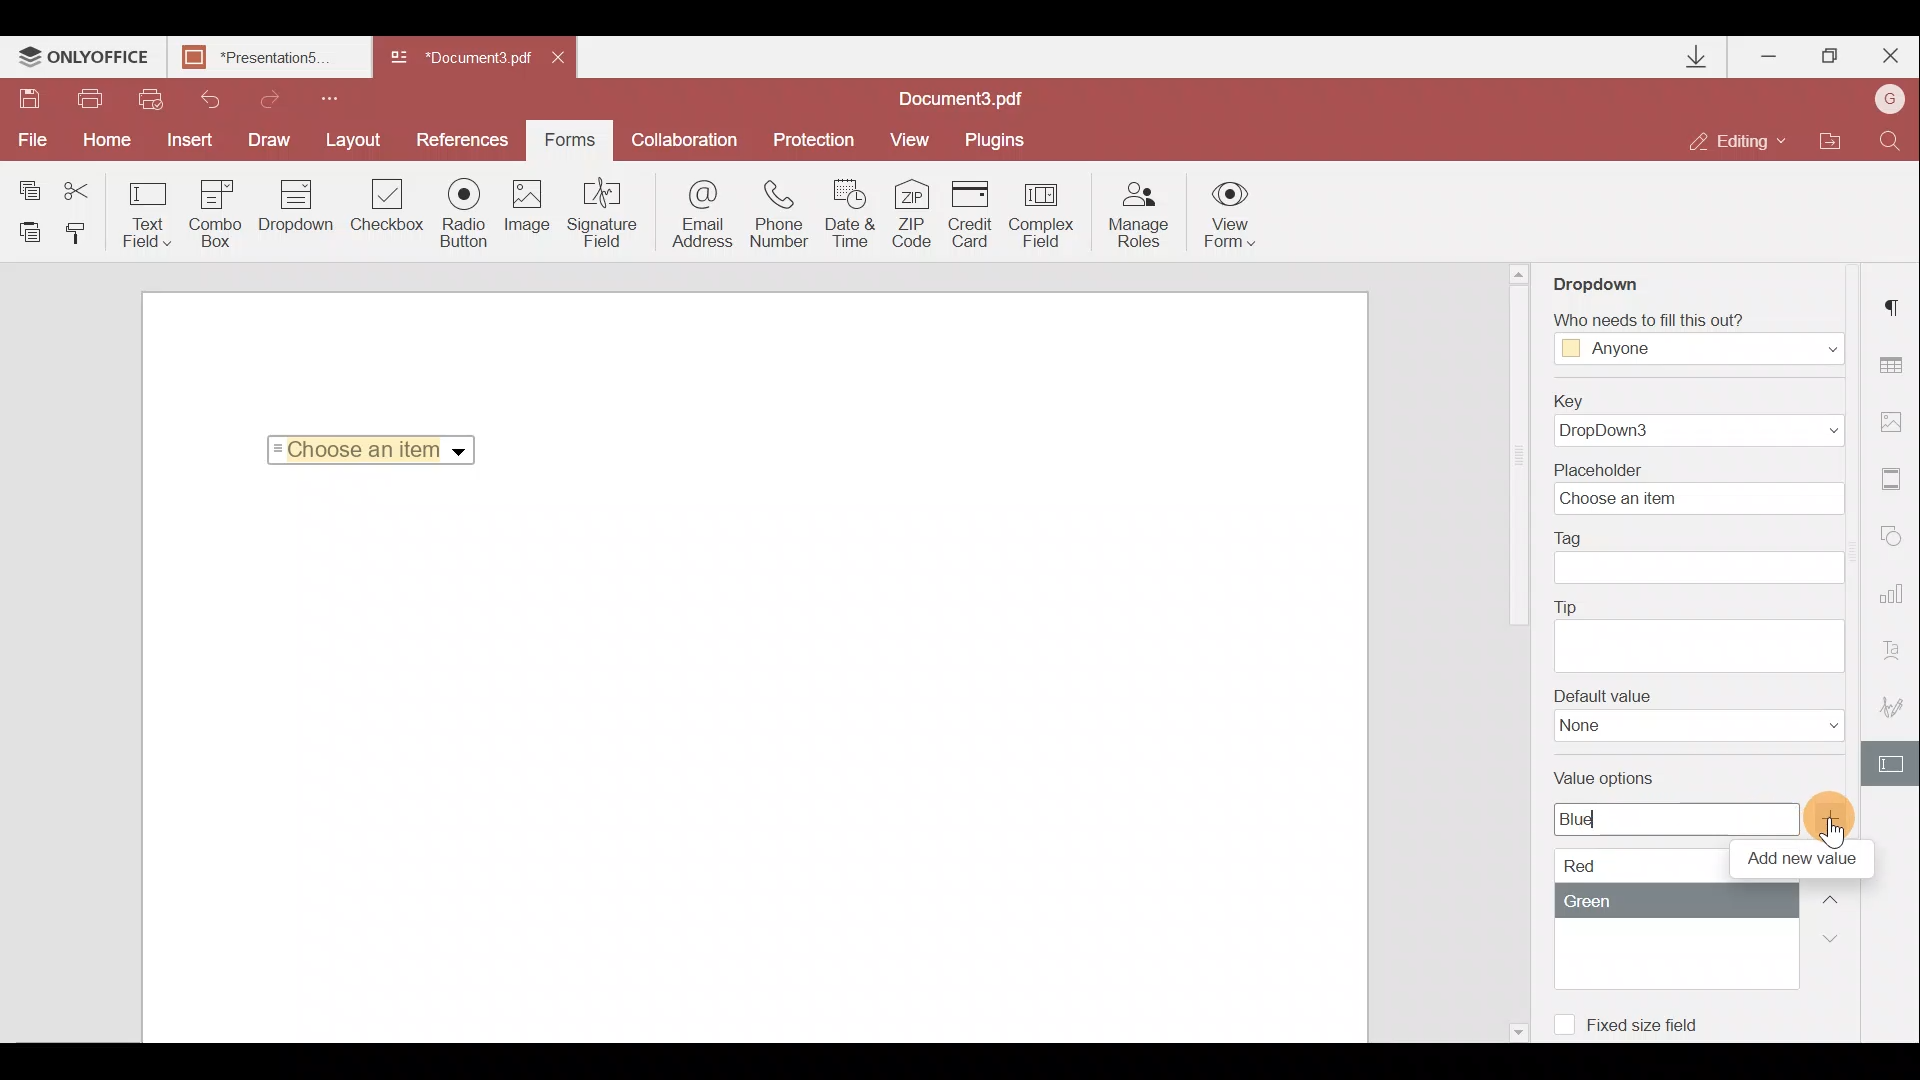  Describe the element at coordinates (337, 98) in the screenshot. I see `Customize quick access toolbar` at that location.